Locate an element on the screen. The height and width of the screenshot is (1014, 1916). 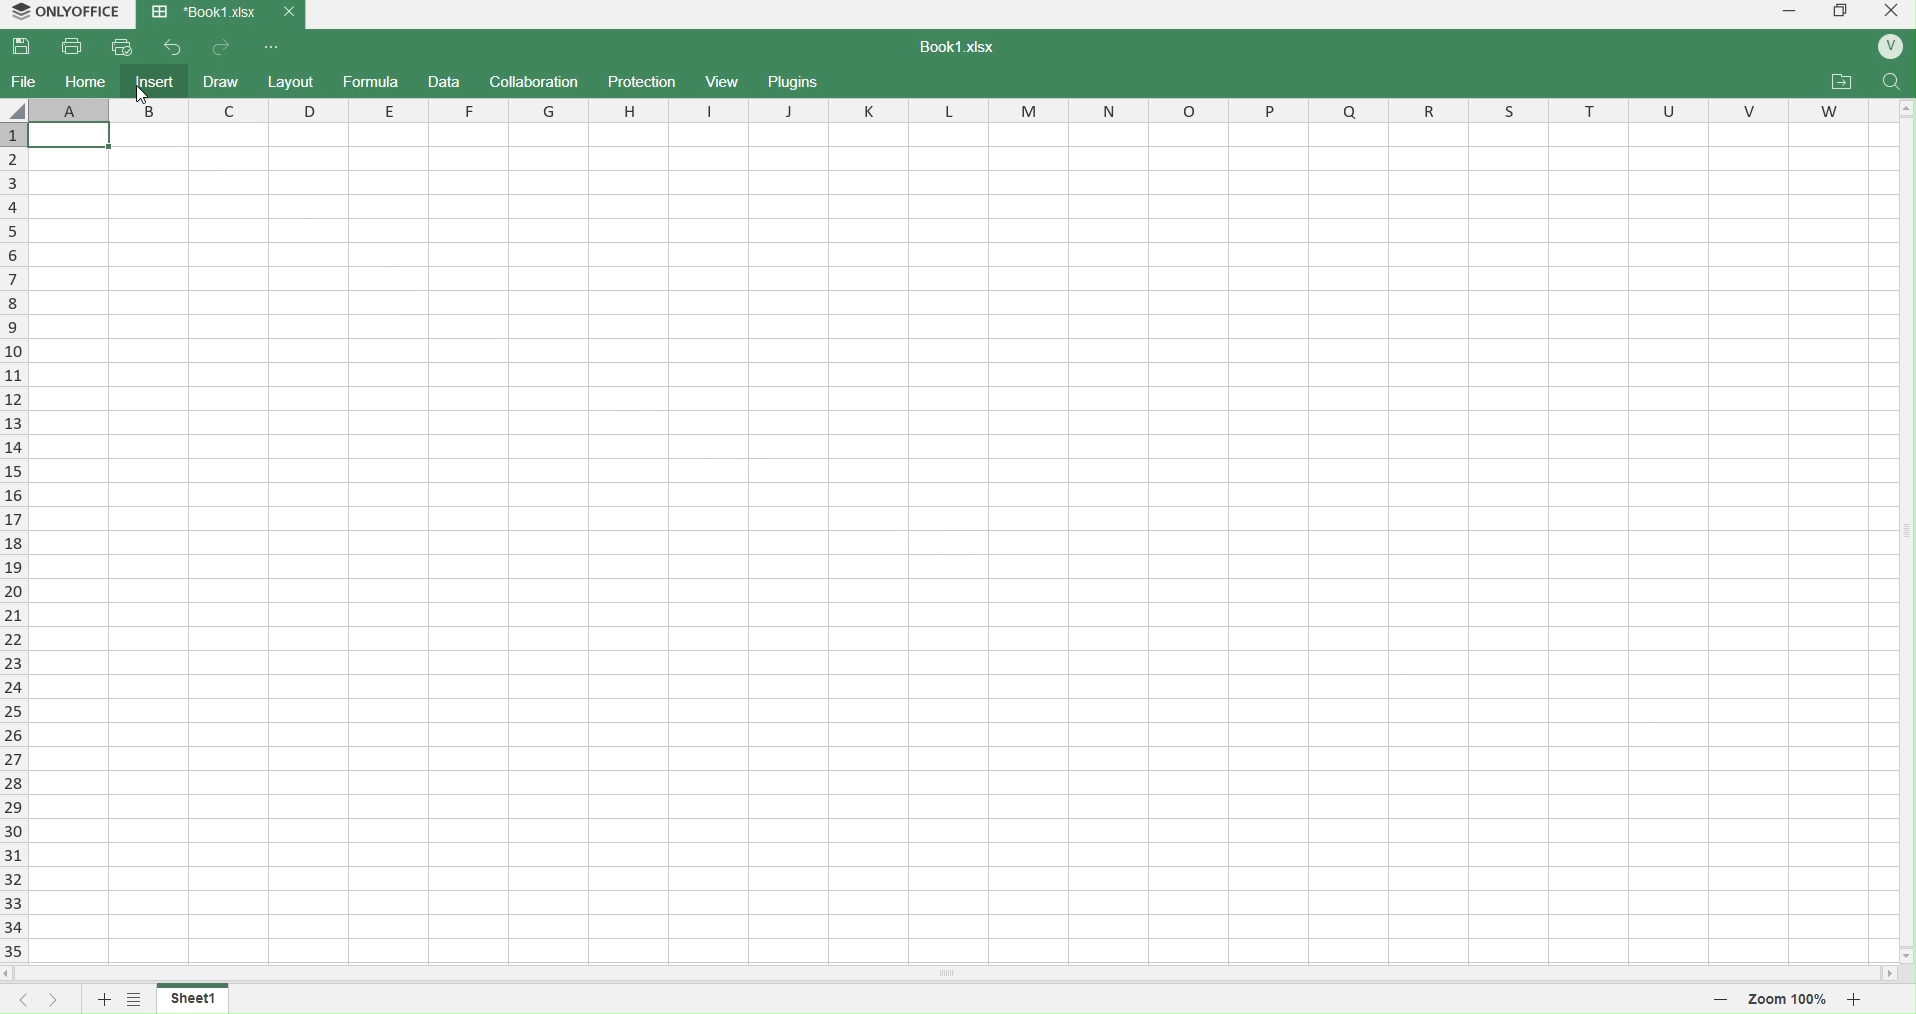
minimize is located at coordinates (1787, 14).